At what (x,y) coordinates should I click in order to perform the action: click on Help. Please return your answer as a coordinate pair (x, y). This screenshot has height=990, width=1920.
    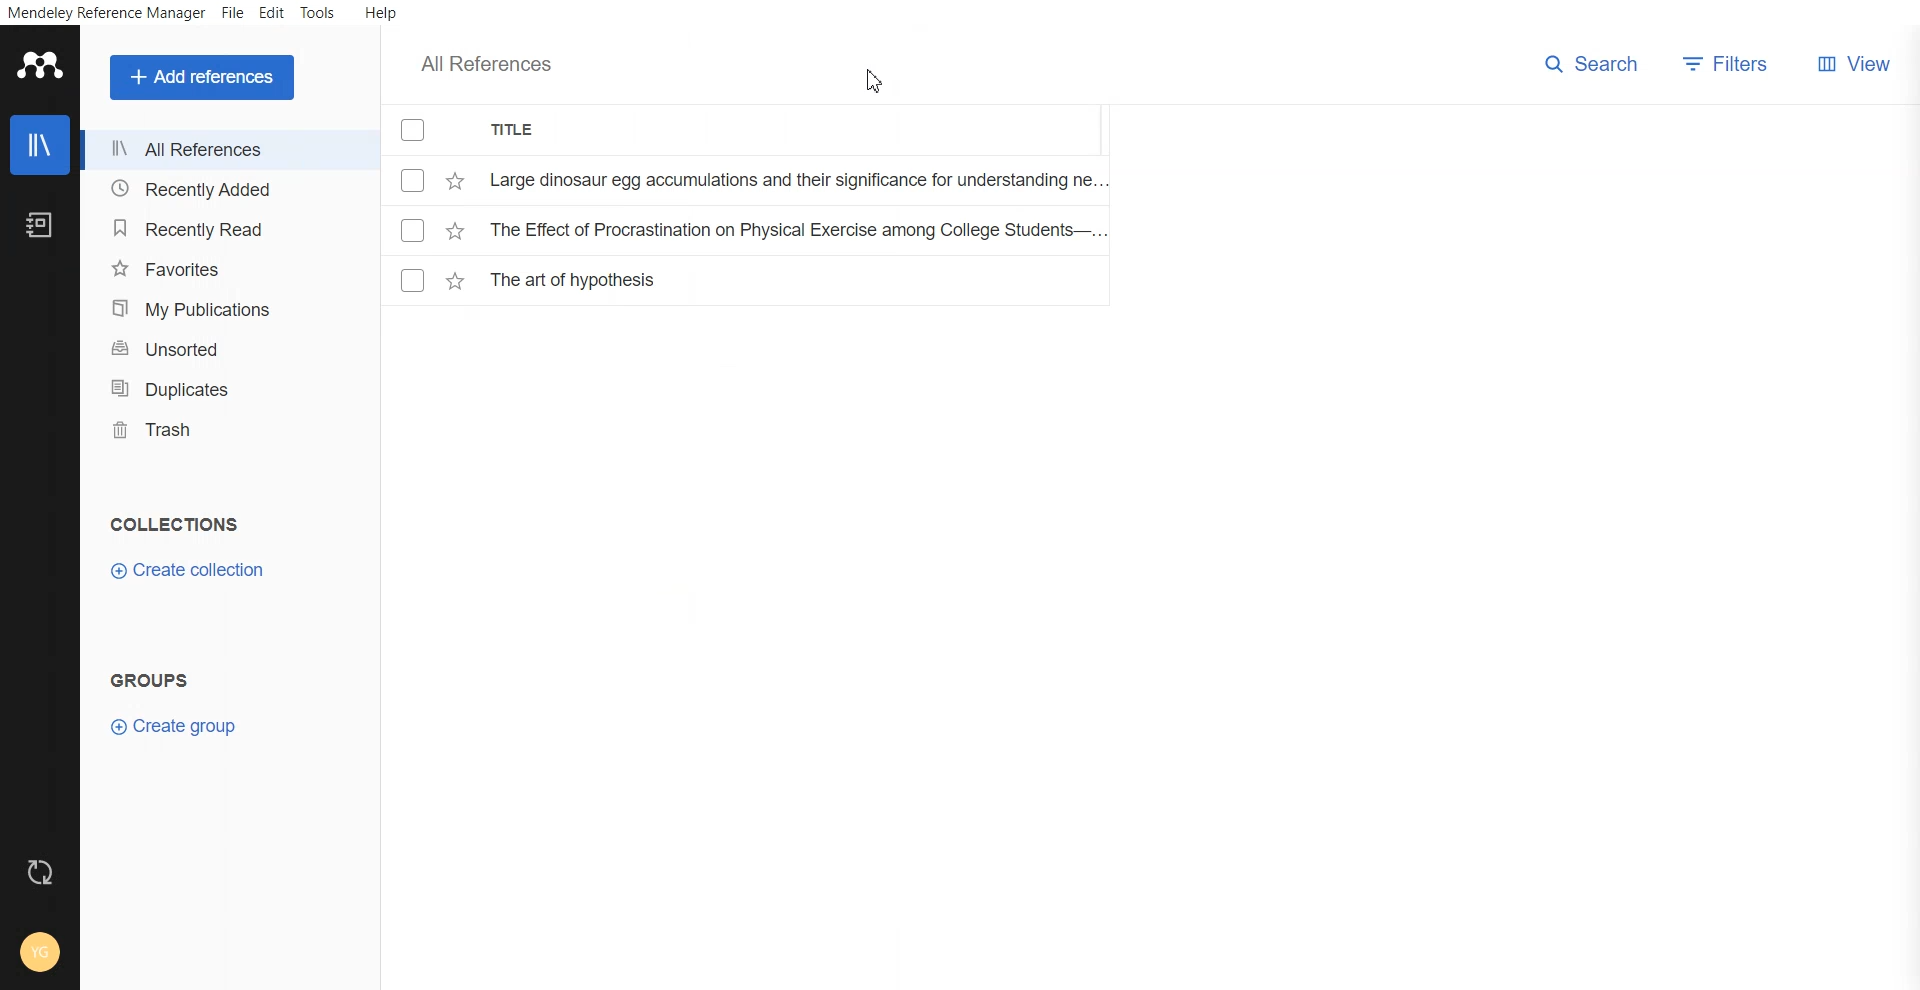
    Looking at the image, I should click on (379, 12).